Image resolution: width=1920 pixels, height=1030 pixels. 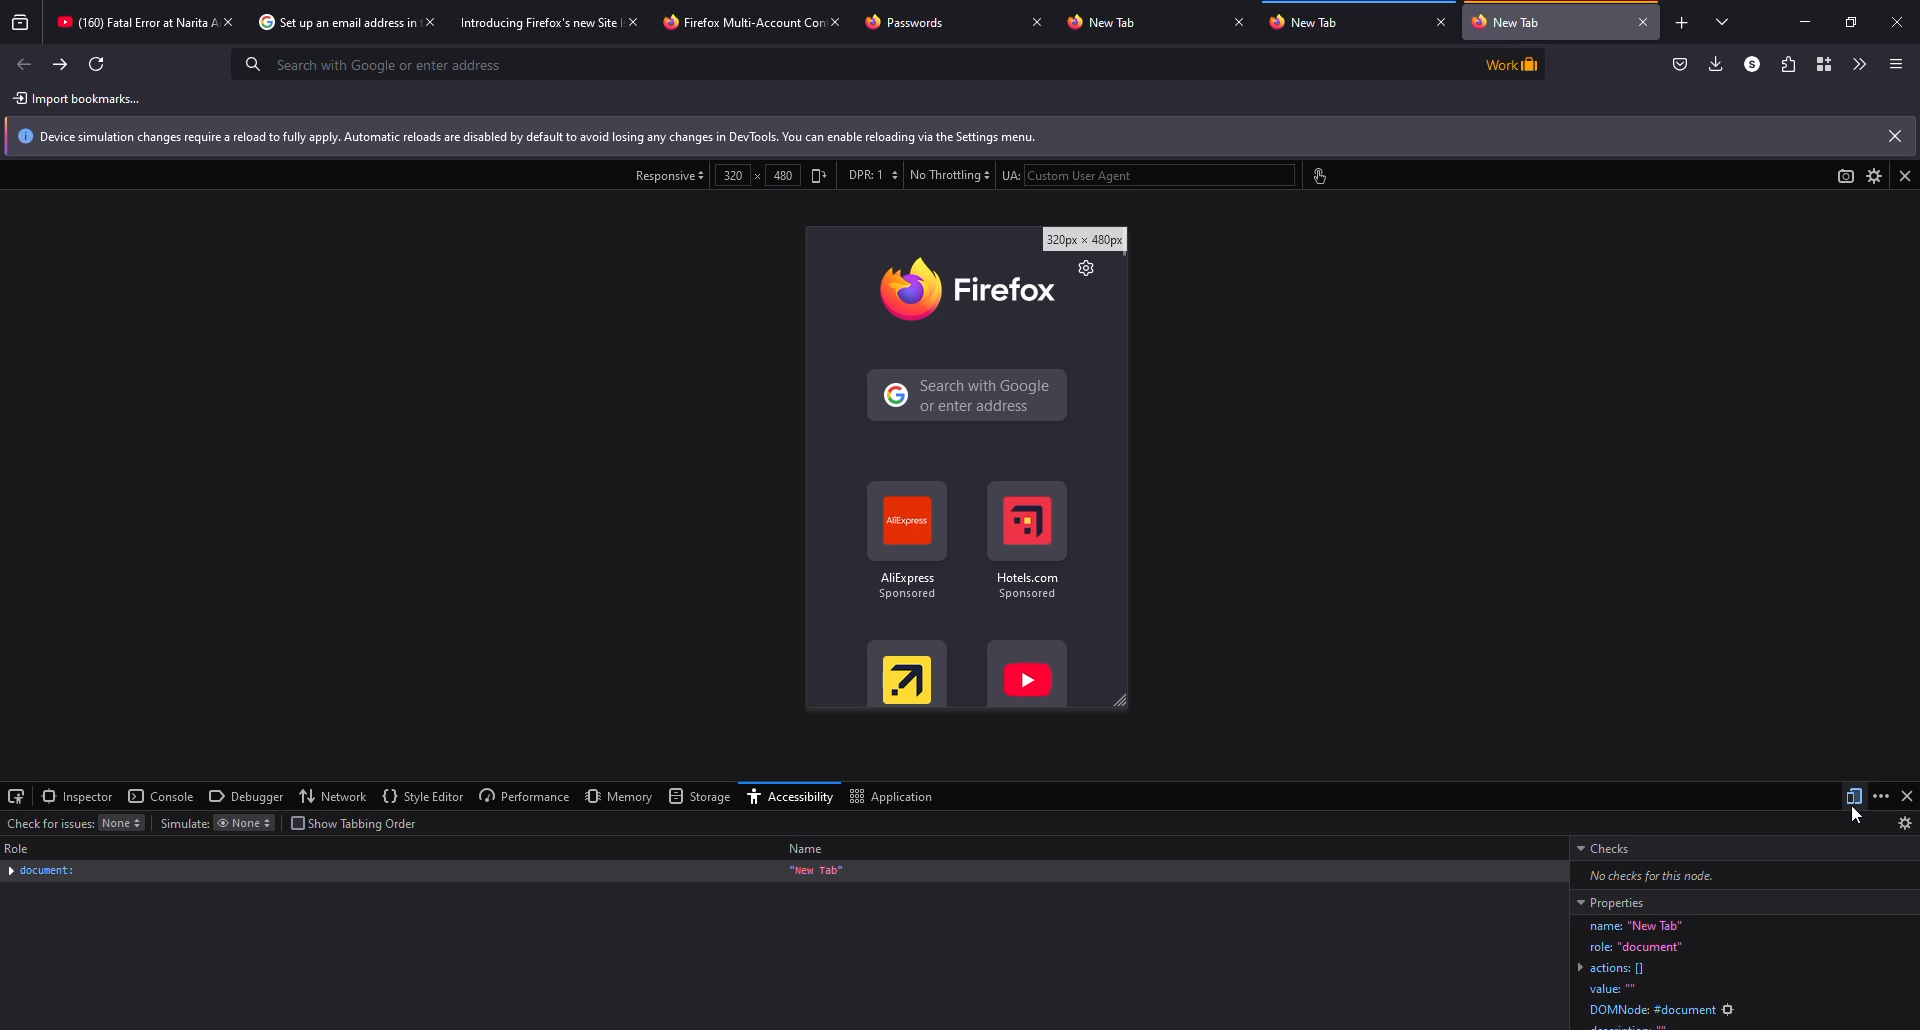 What do you see at coordinates (872, 175) in the screenshot?
I see `dpr` at bounding box center [872, 175].